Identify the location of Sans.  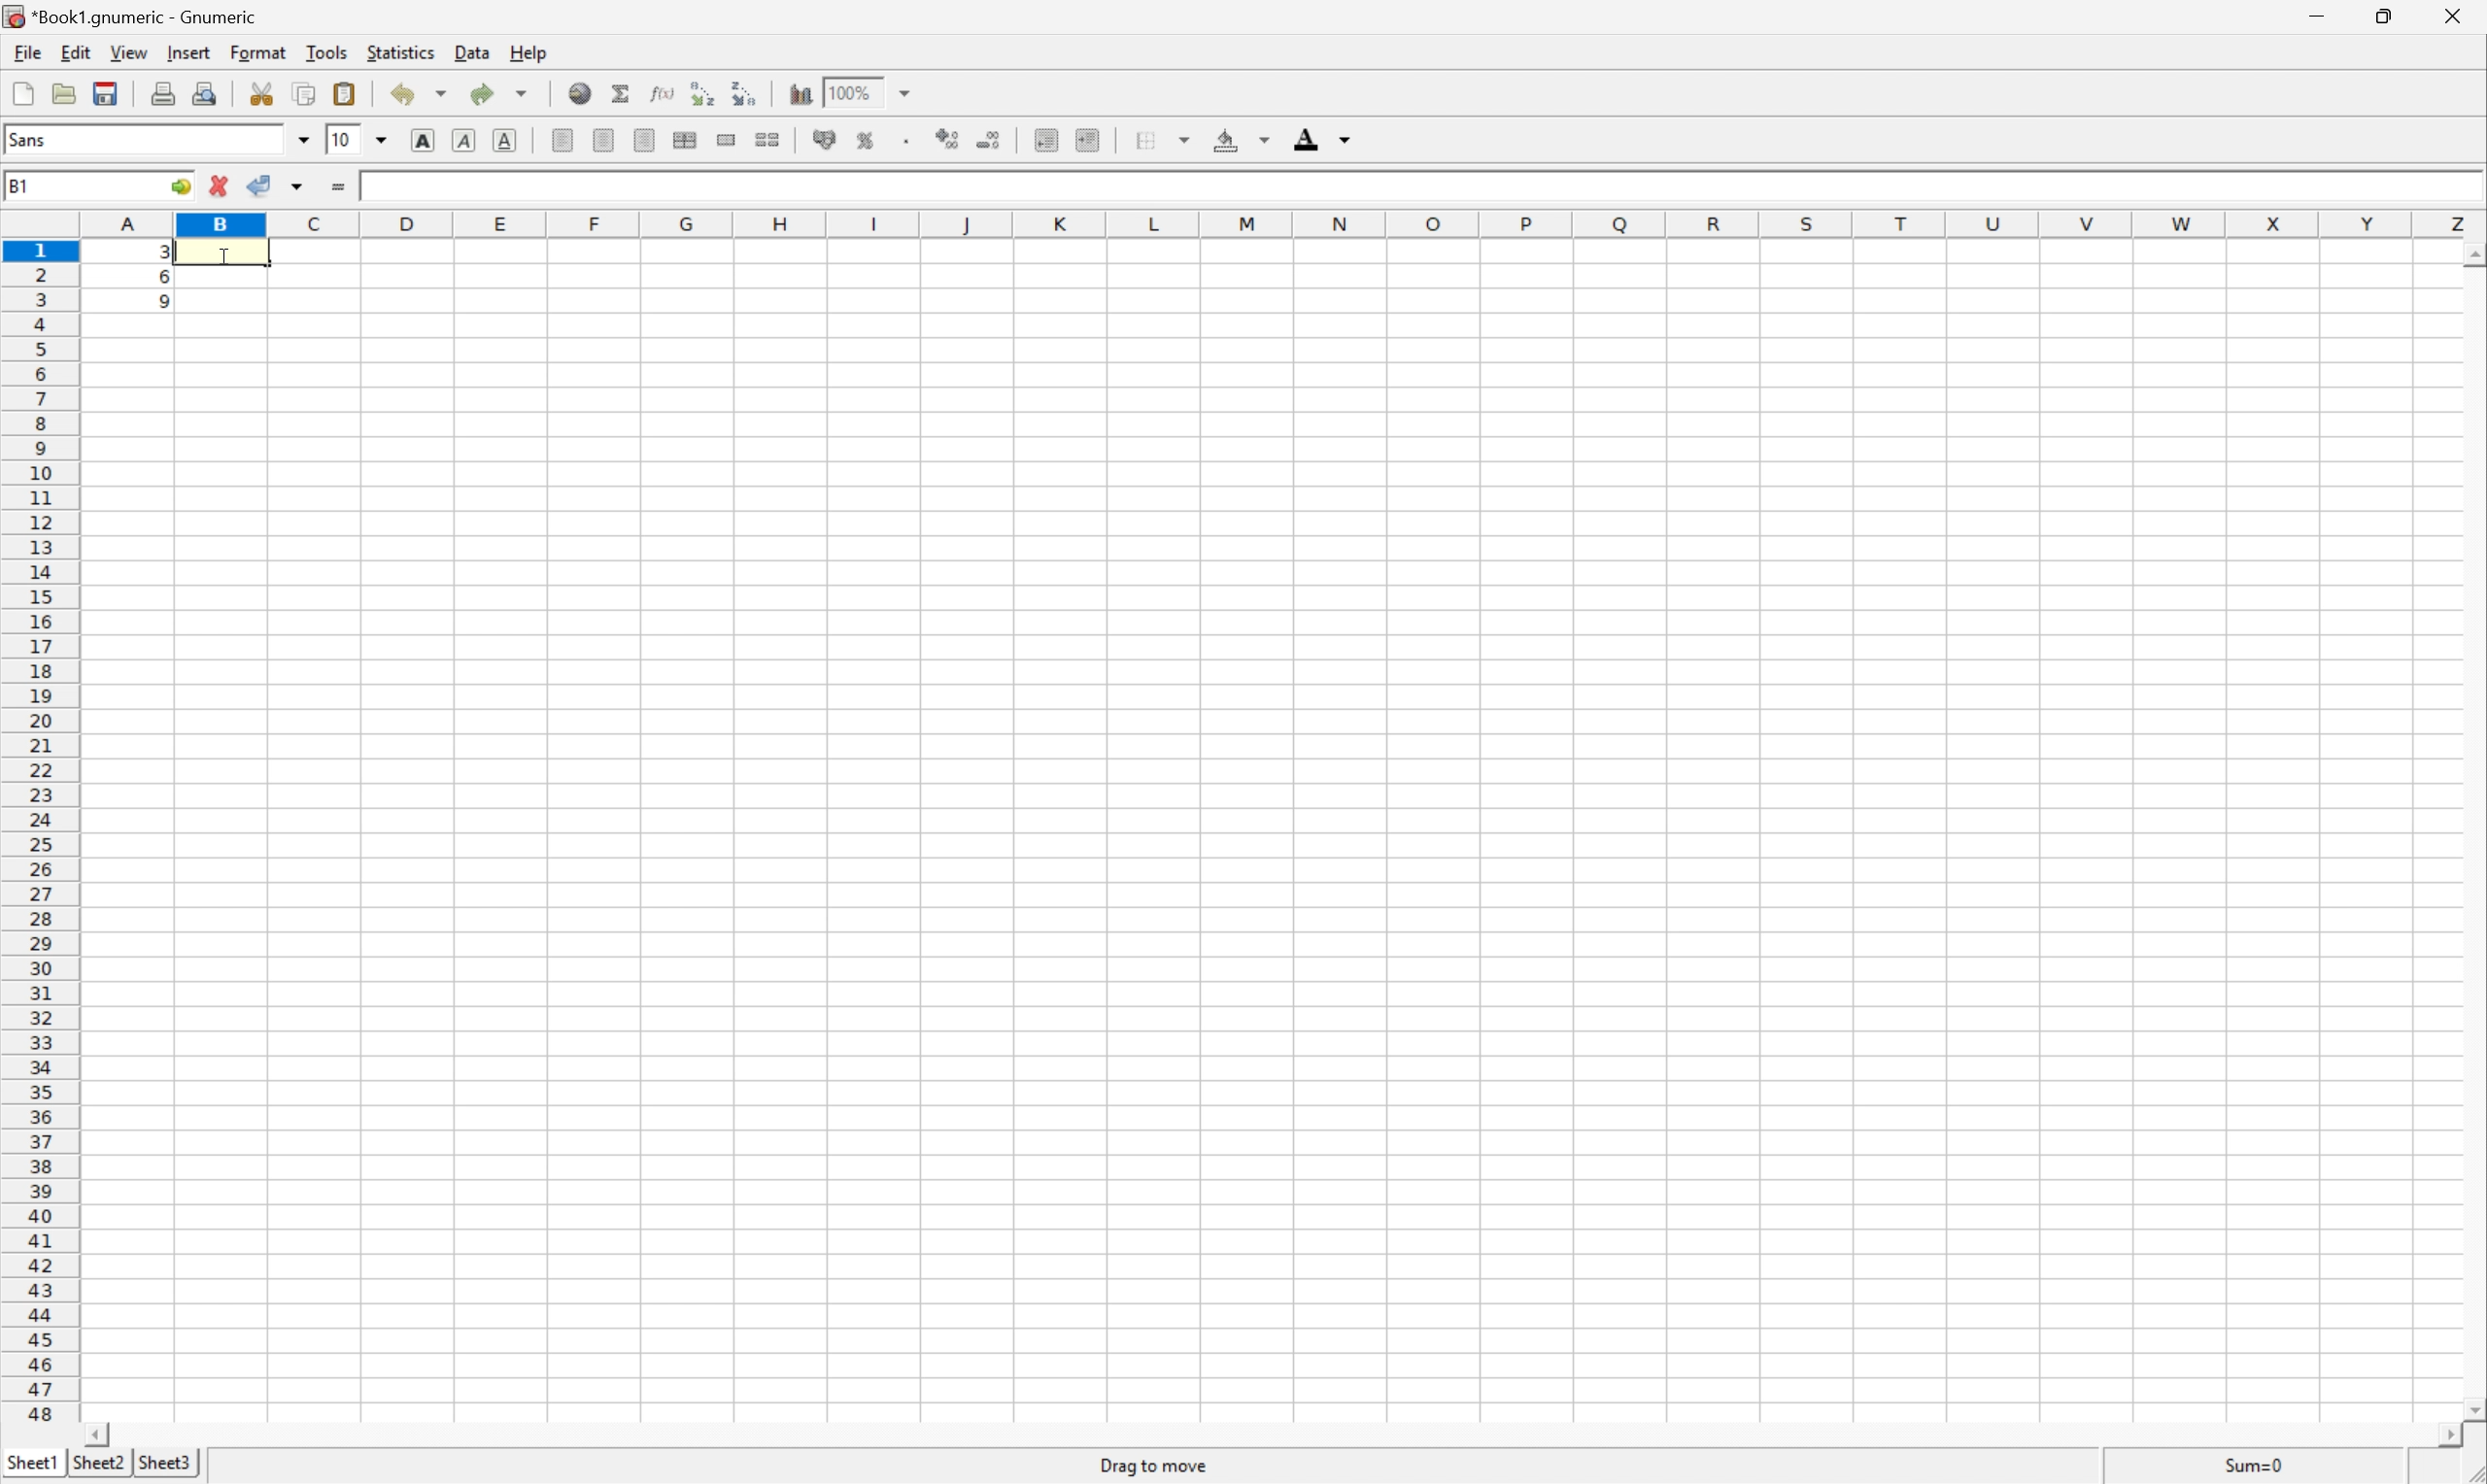
(27, 138).